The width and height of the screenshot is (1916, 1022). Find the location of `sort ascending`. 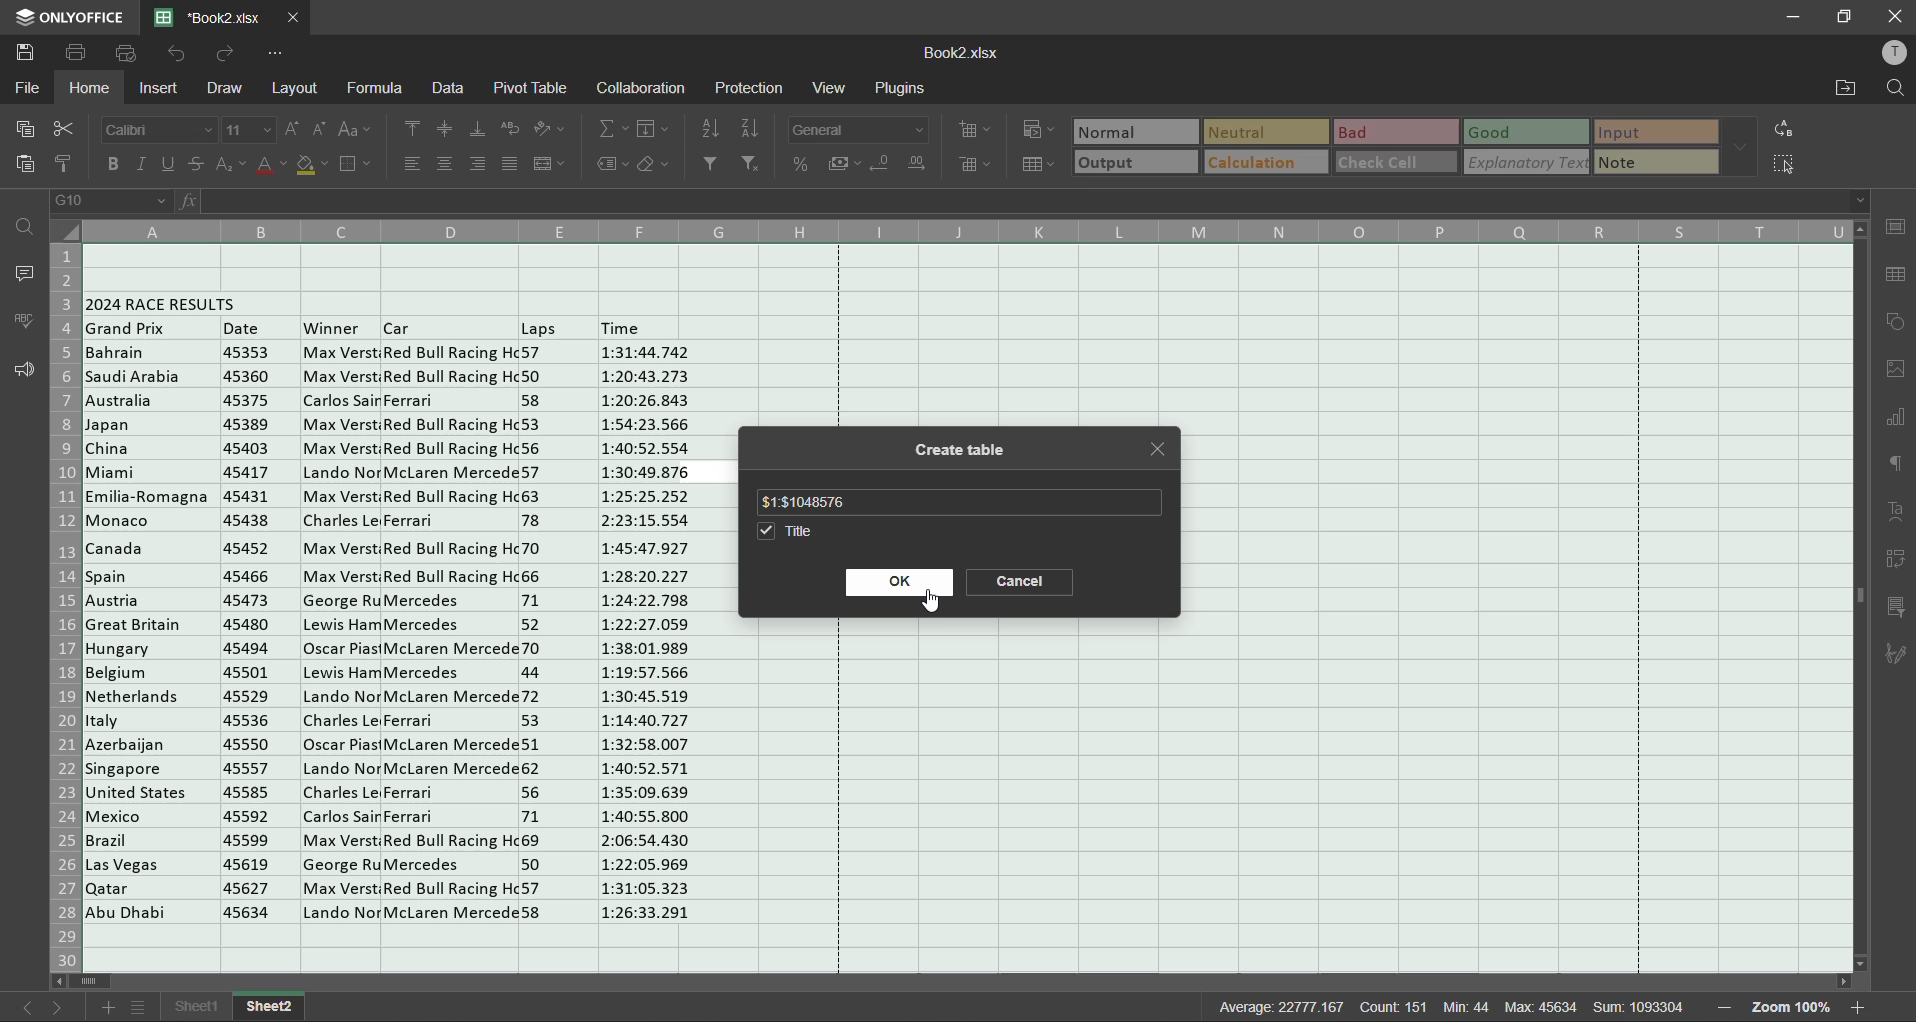

sort ascending is located at coordinates (712, 129).